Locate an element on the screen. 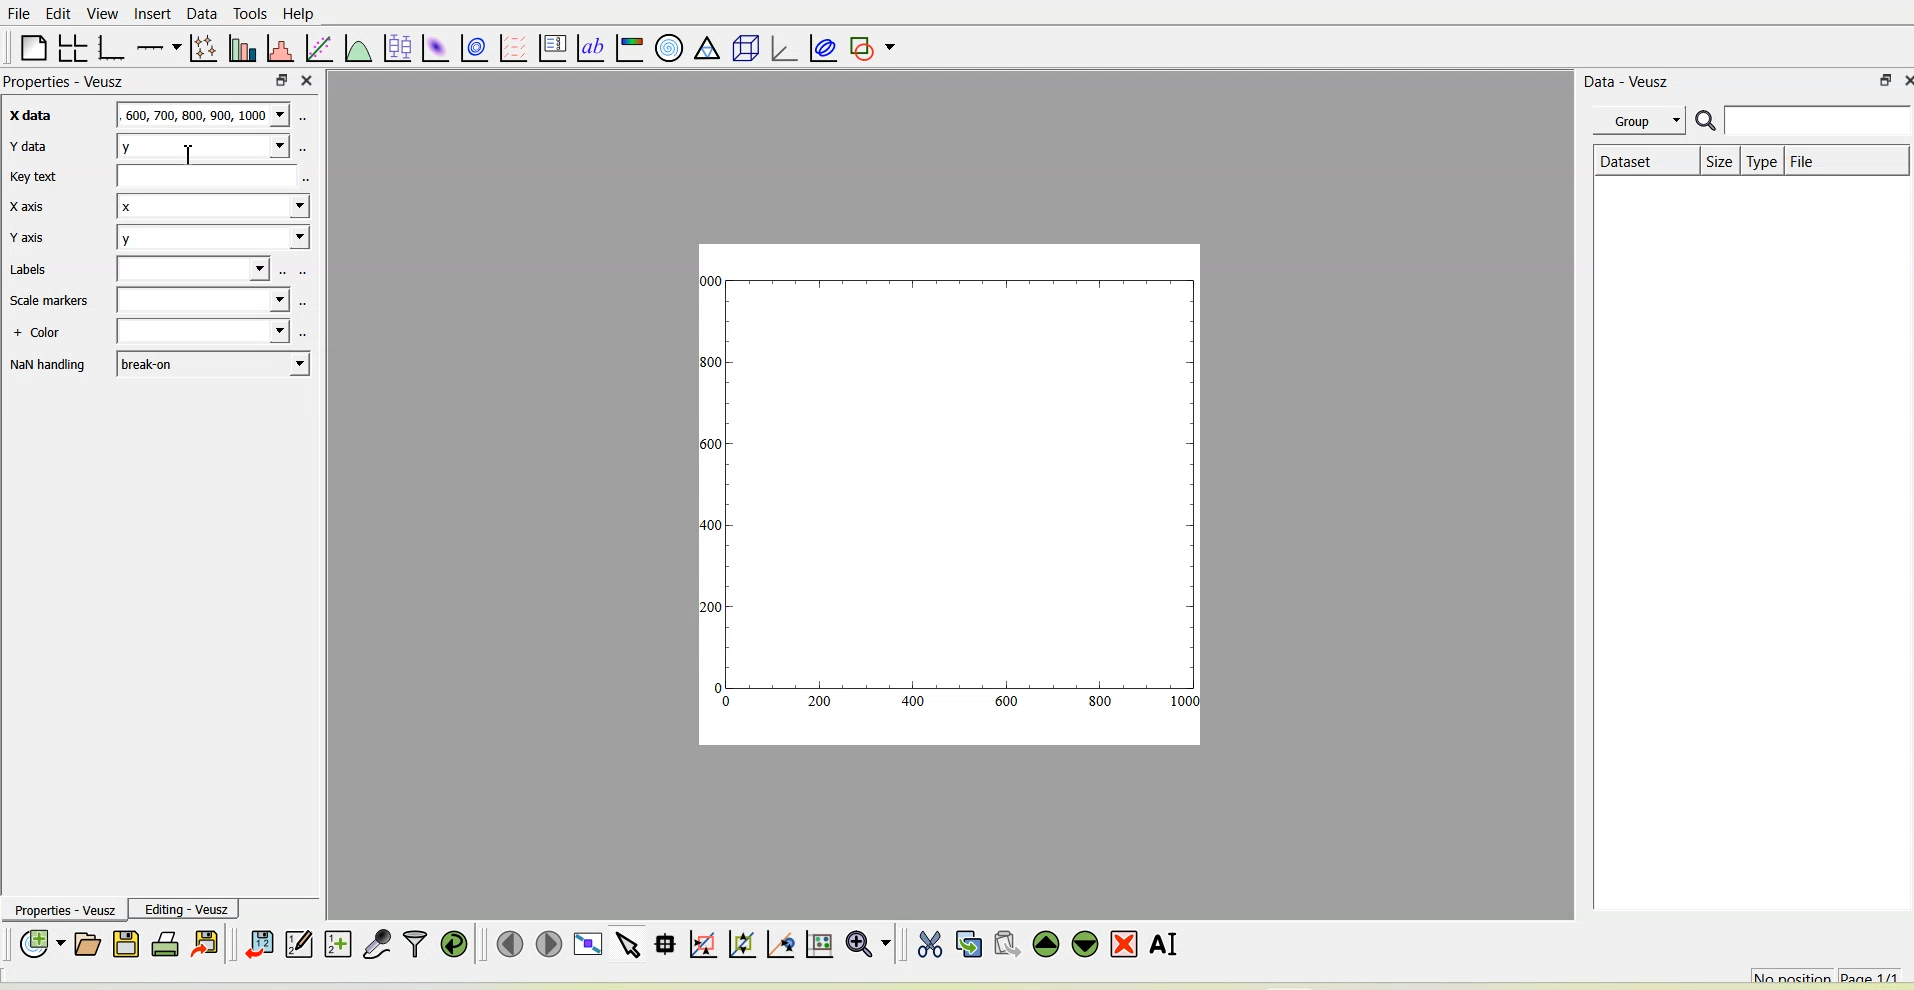 The width and height of the screenshot is (1914, 990). Plot points with lines and errorbars is located at coordinates (204, 46).